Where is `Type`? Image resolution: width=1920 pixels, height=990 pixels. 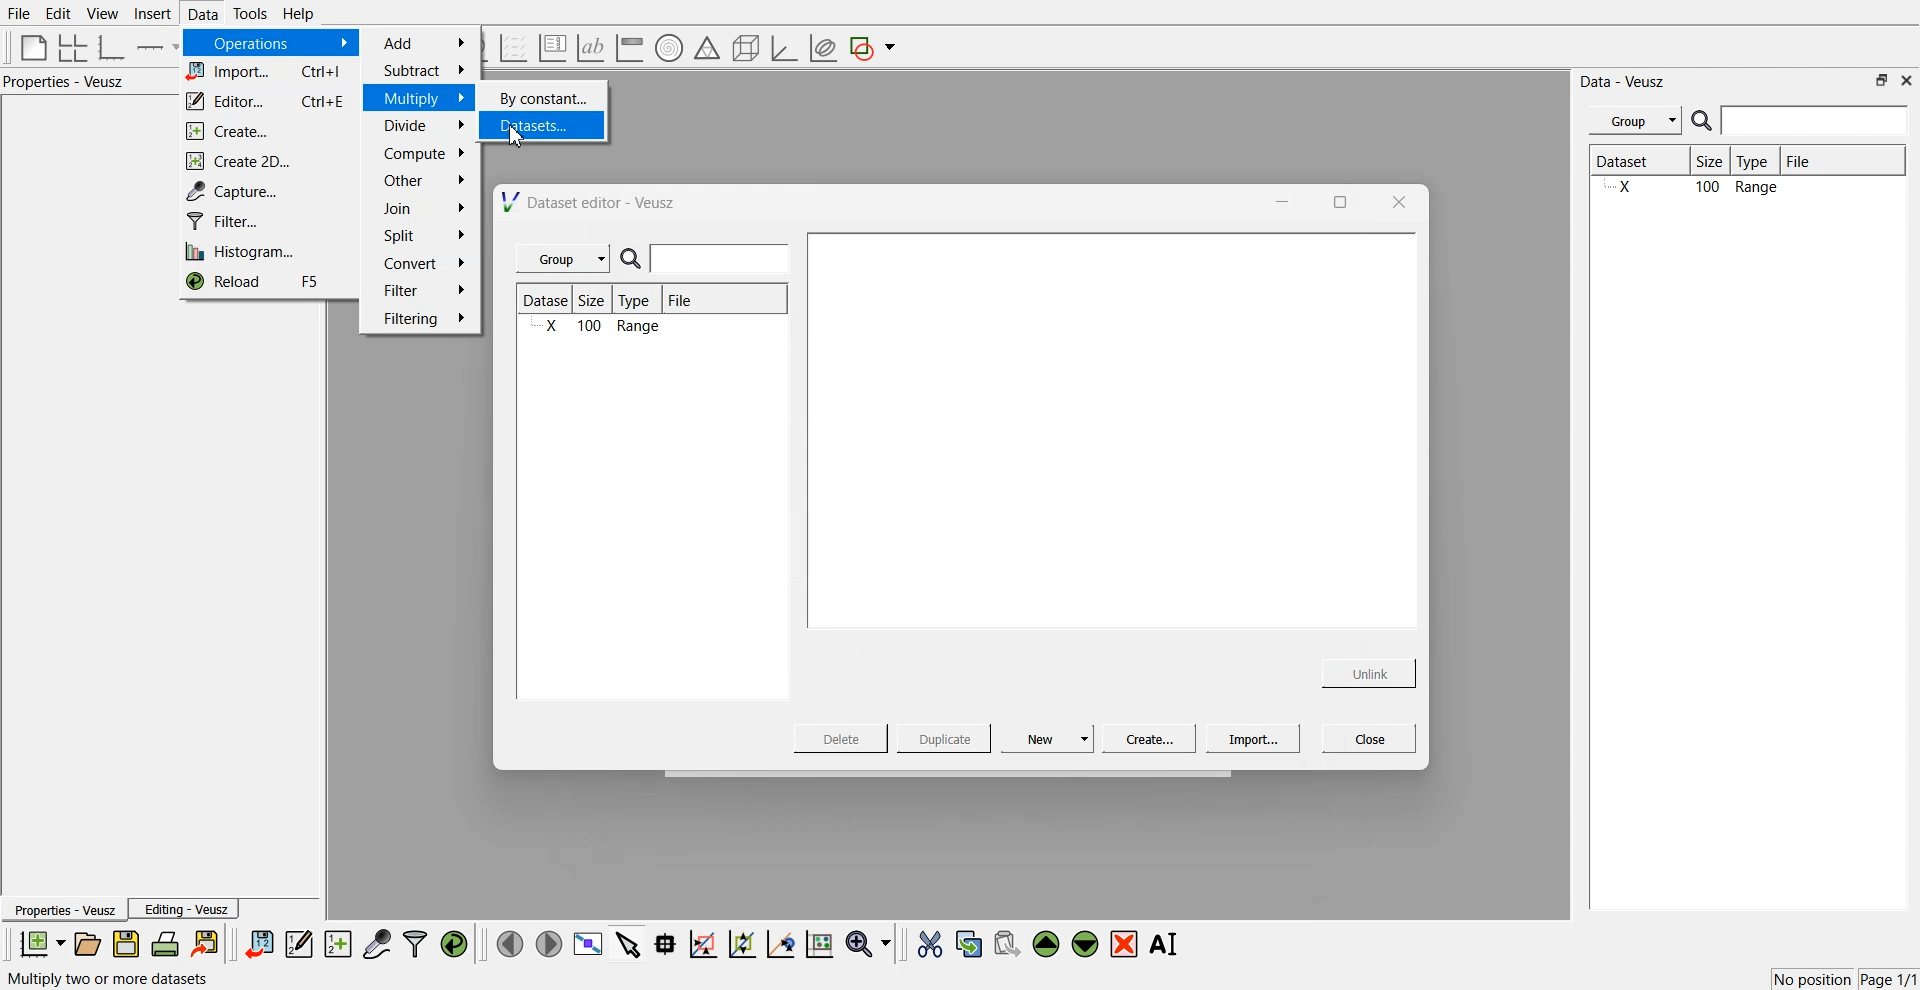
Type is located at coordinates (640, 300).